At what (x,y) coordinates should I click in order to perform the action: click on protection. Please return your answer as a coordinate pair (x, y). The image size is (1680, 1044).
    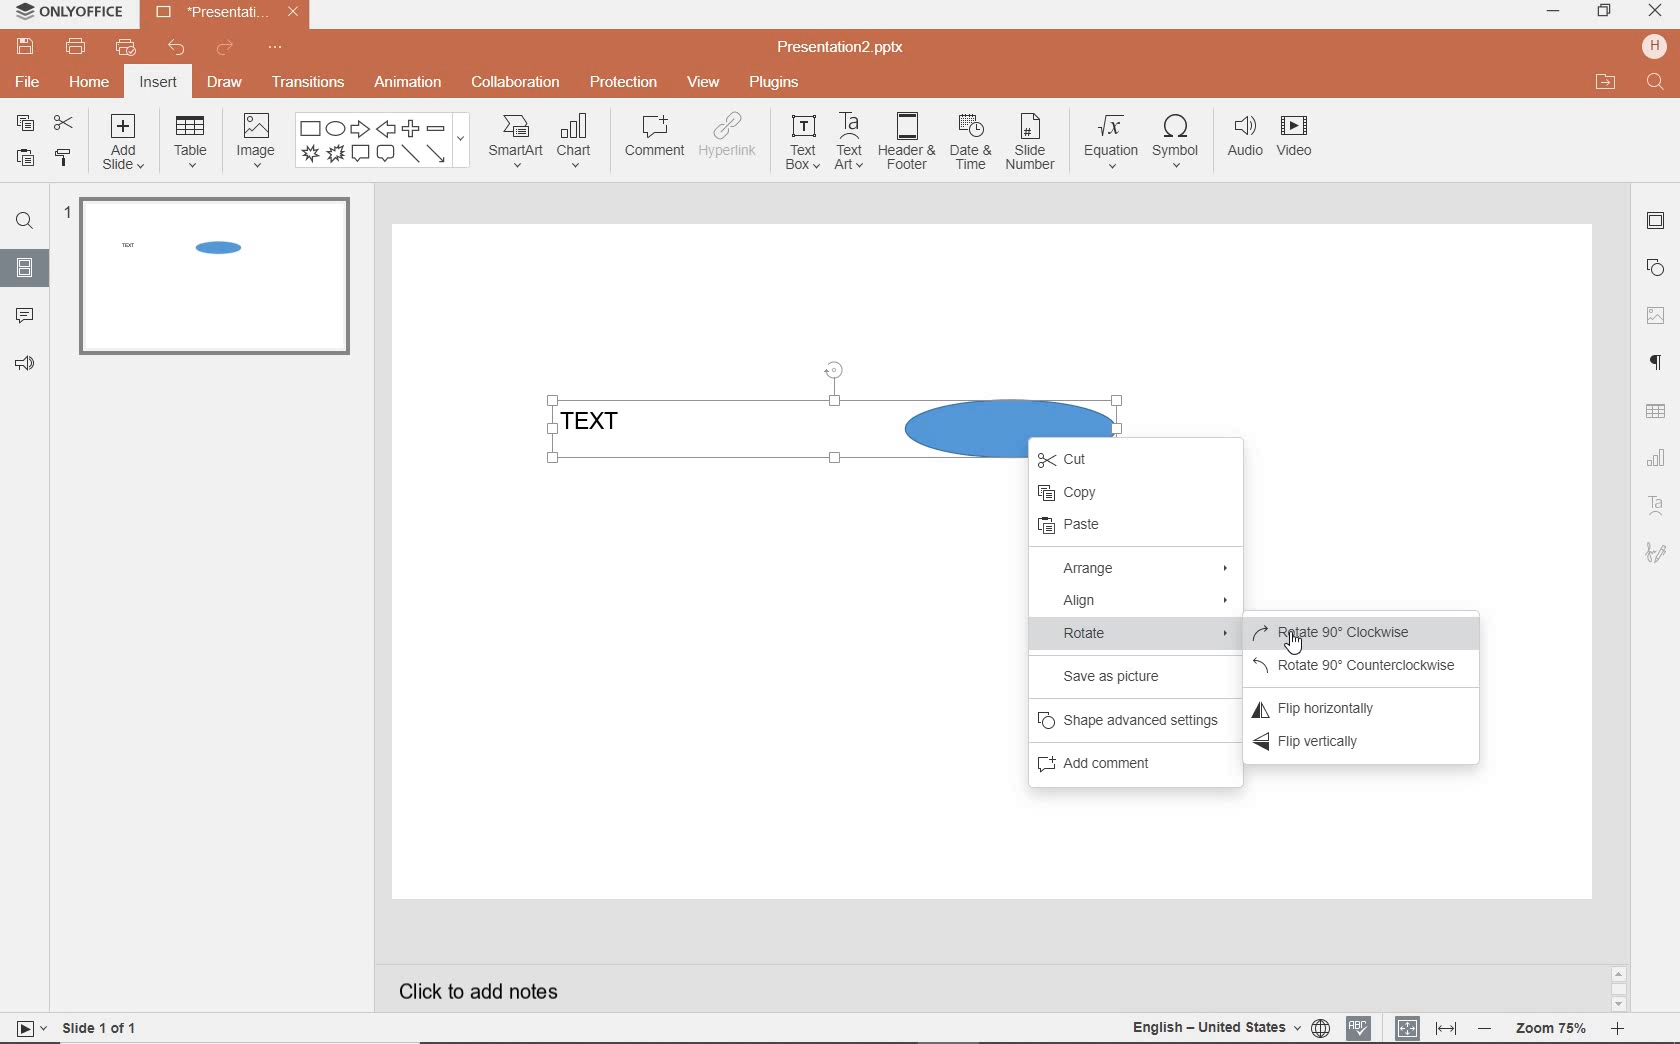
    Looking at the image, I should click on (623, 82).